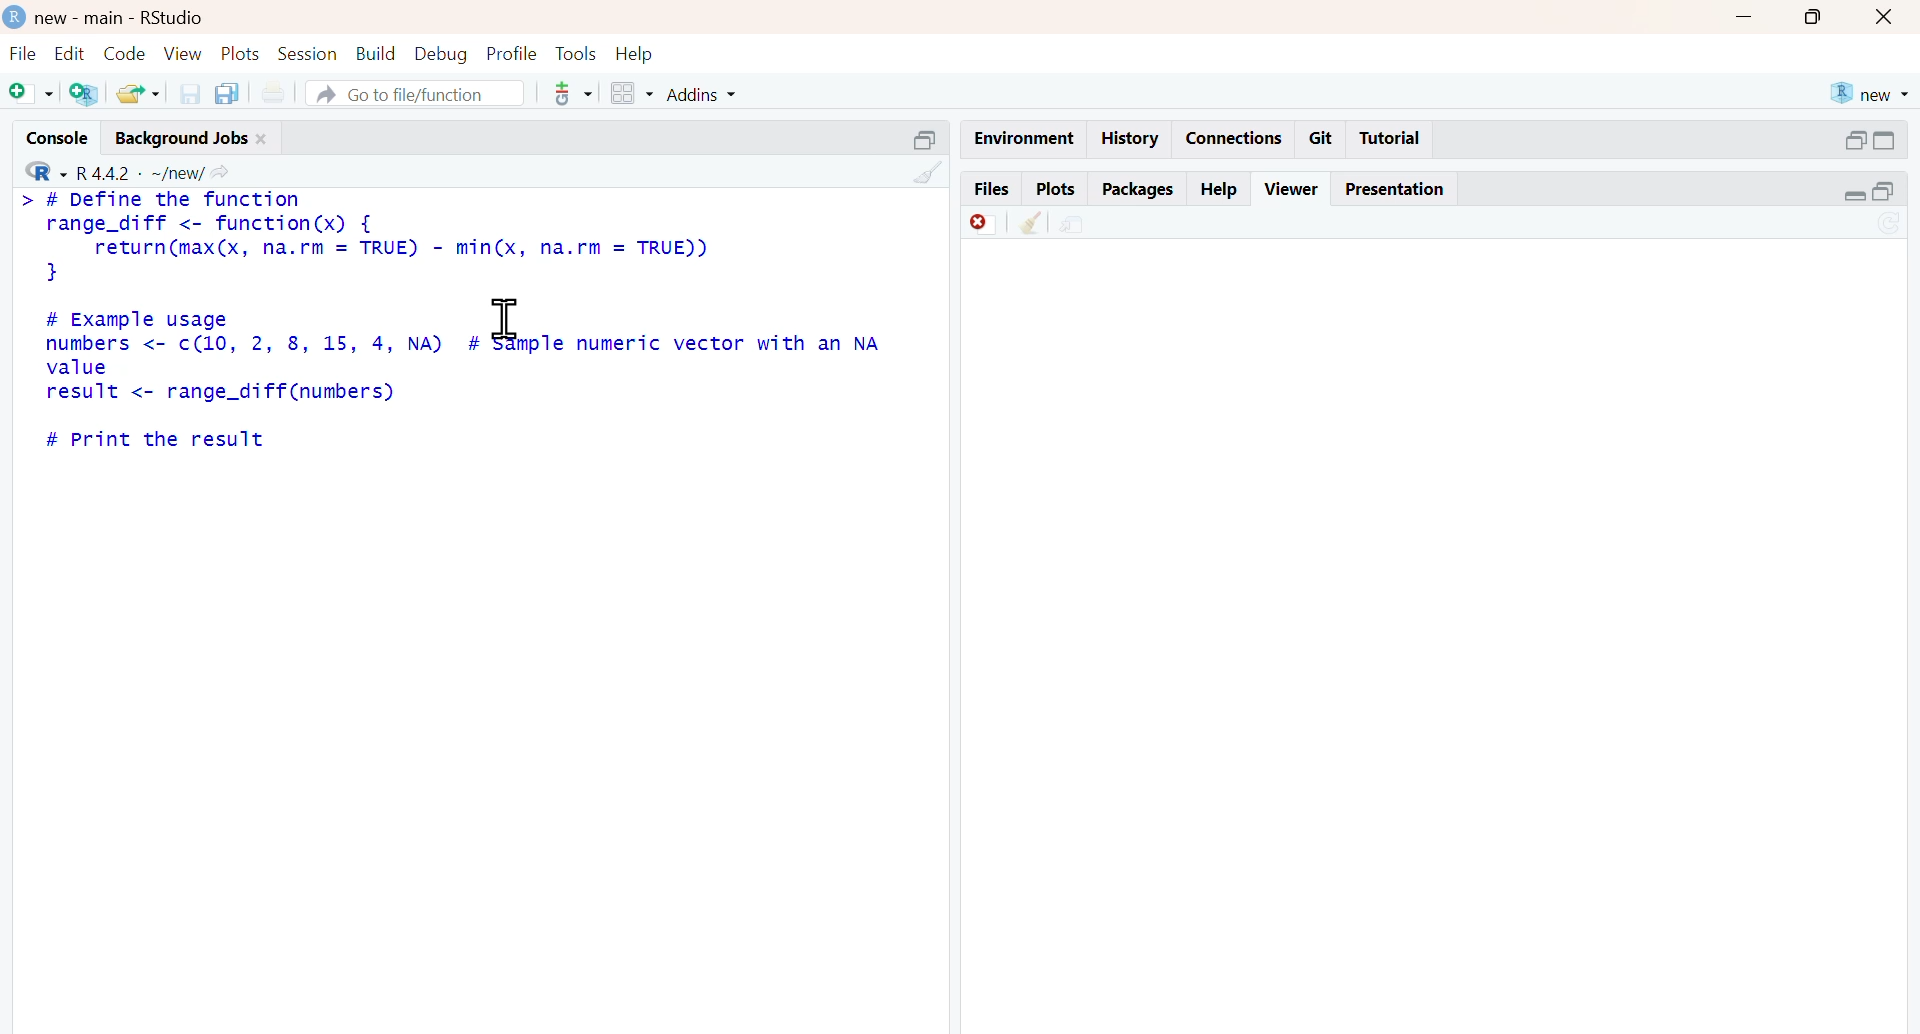  I want to click on console, so click(62, 138).